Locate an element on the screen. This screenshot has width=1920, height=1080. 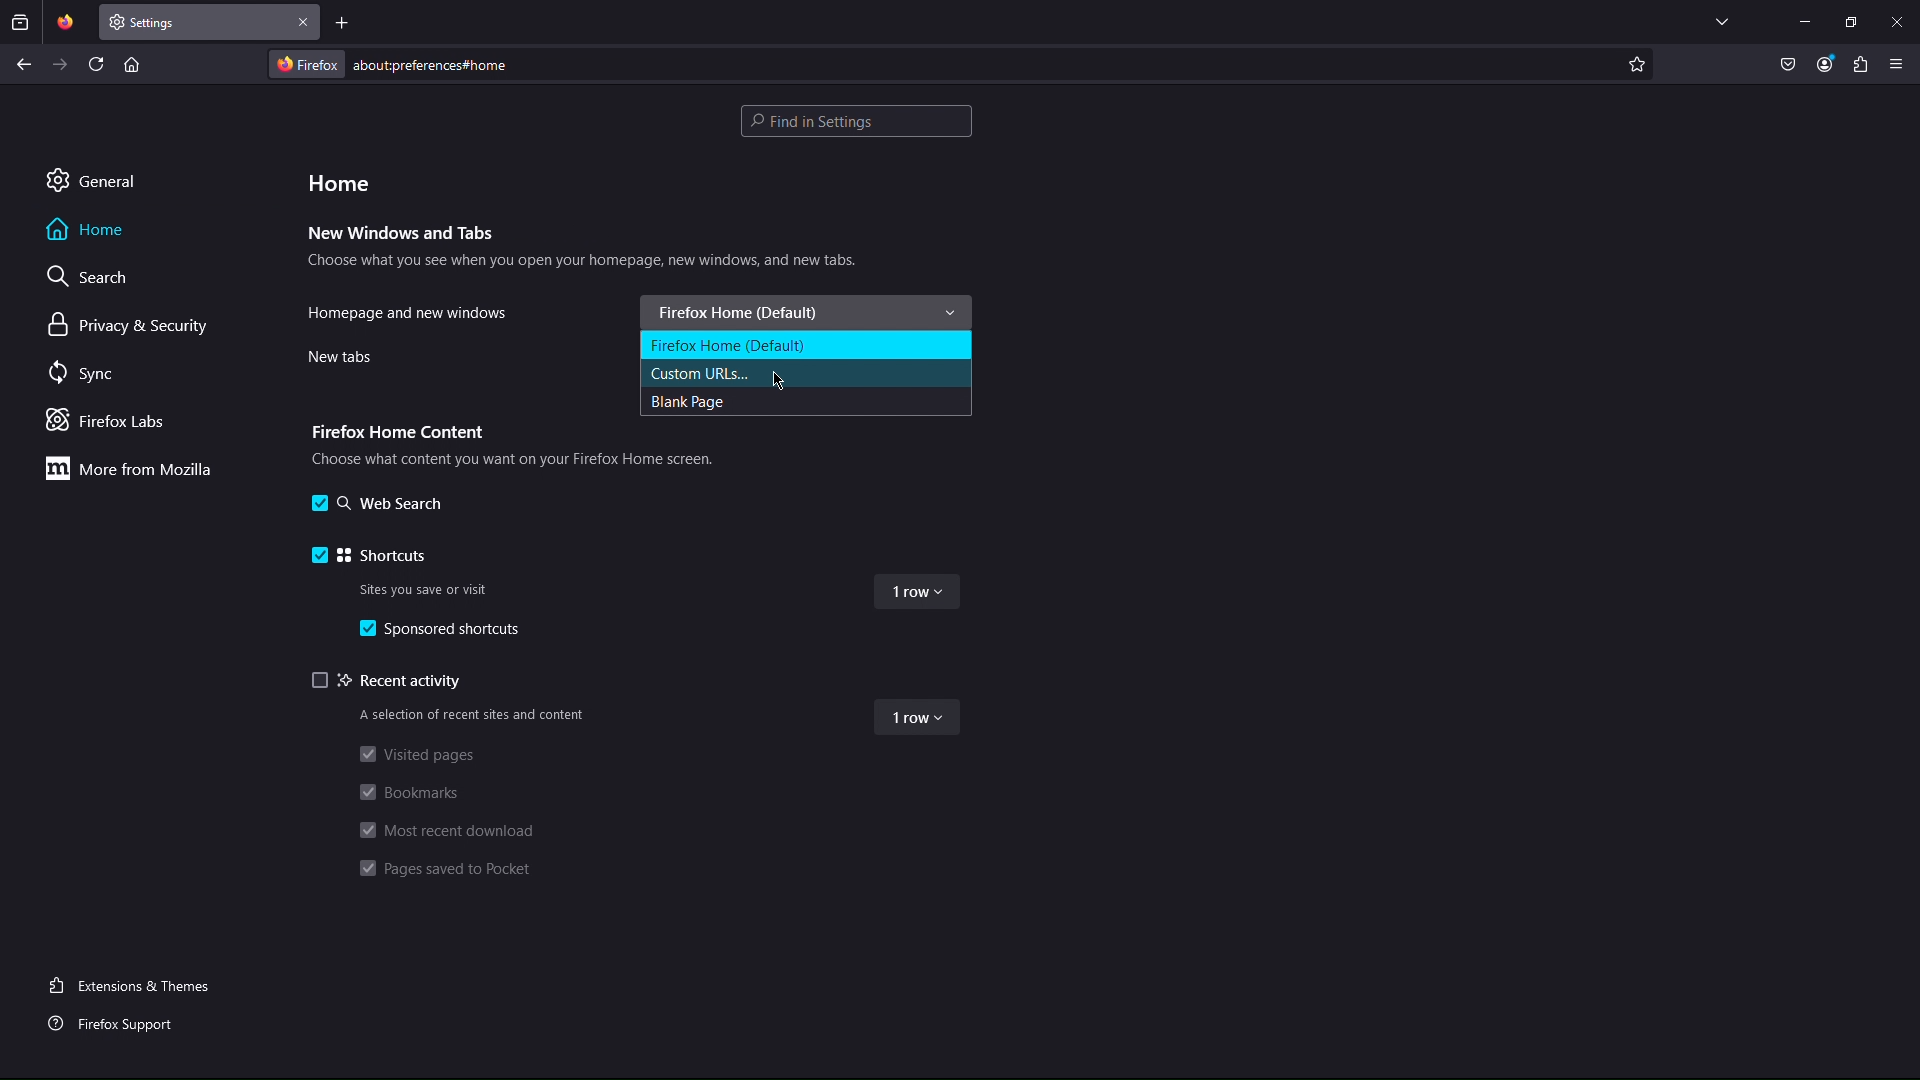
Next is located at coordinates (61, 64).